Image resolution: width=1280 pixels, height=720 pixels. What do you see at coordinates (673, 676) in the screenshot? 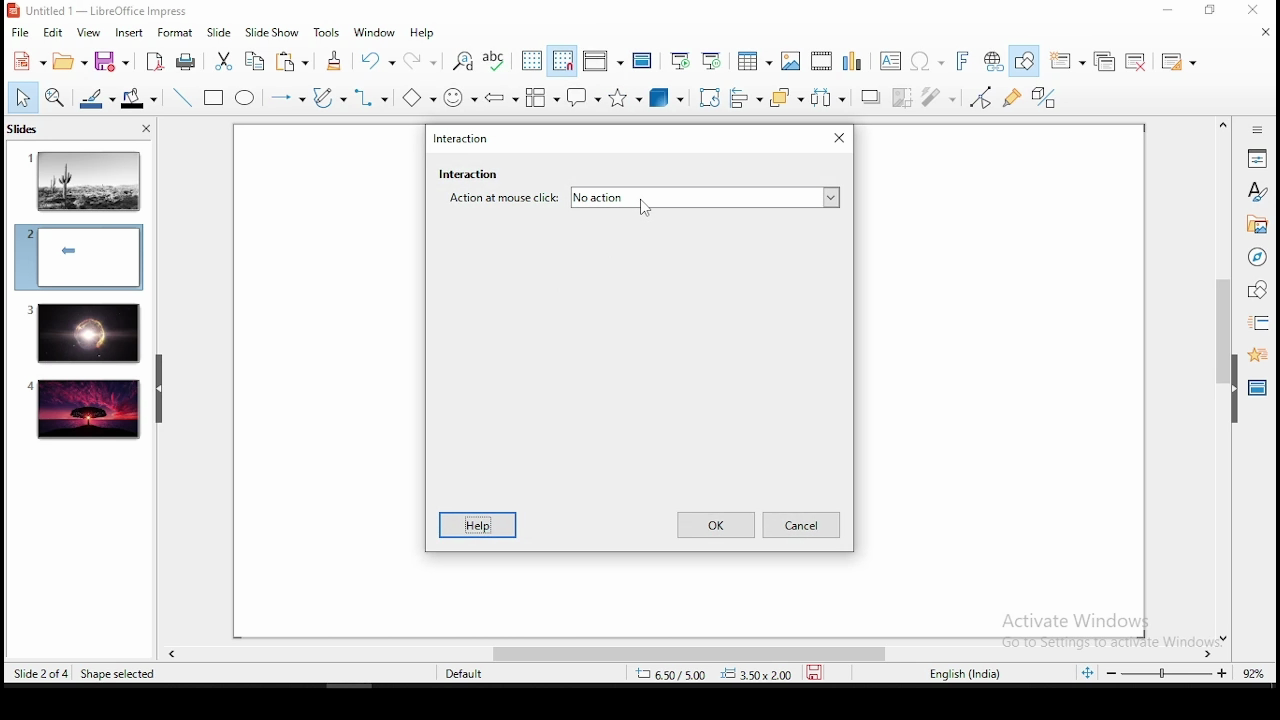
I see `8.60/-0.26` at bounding box center [673, 676].